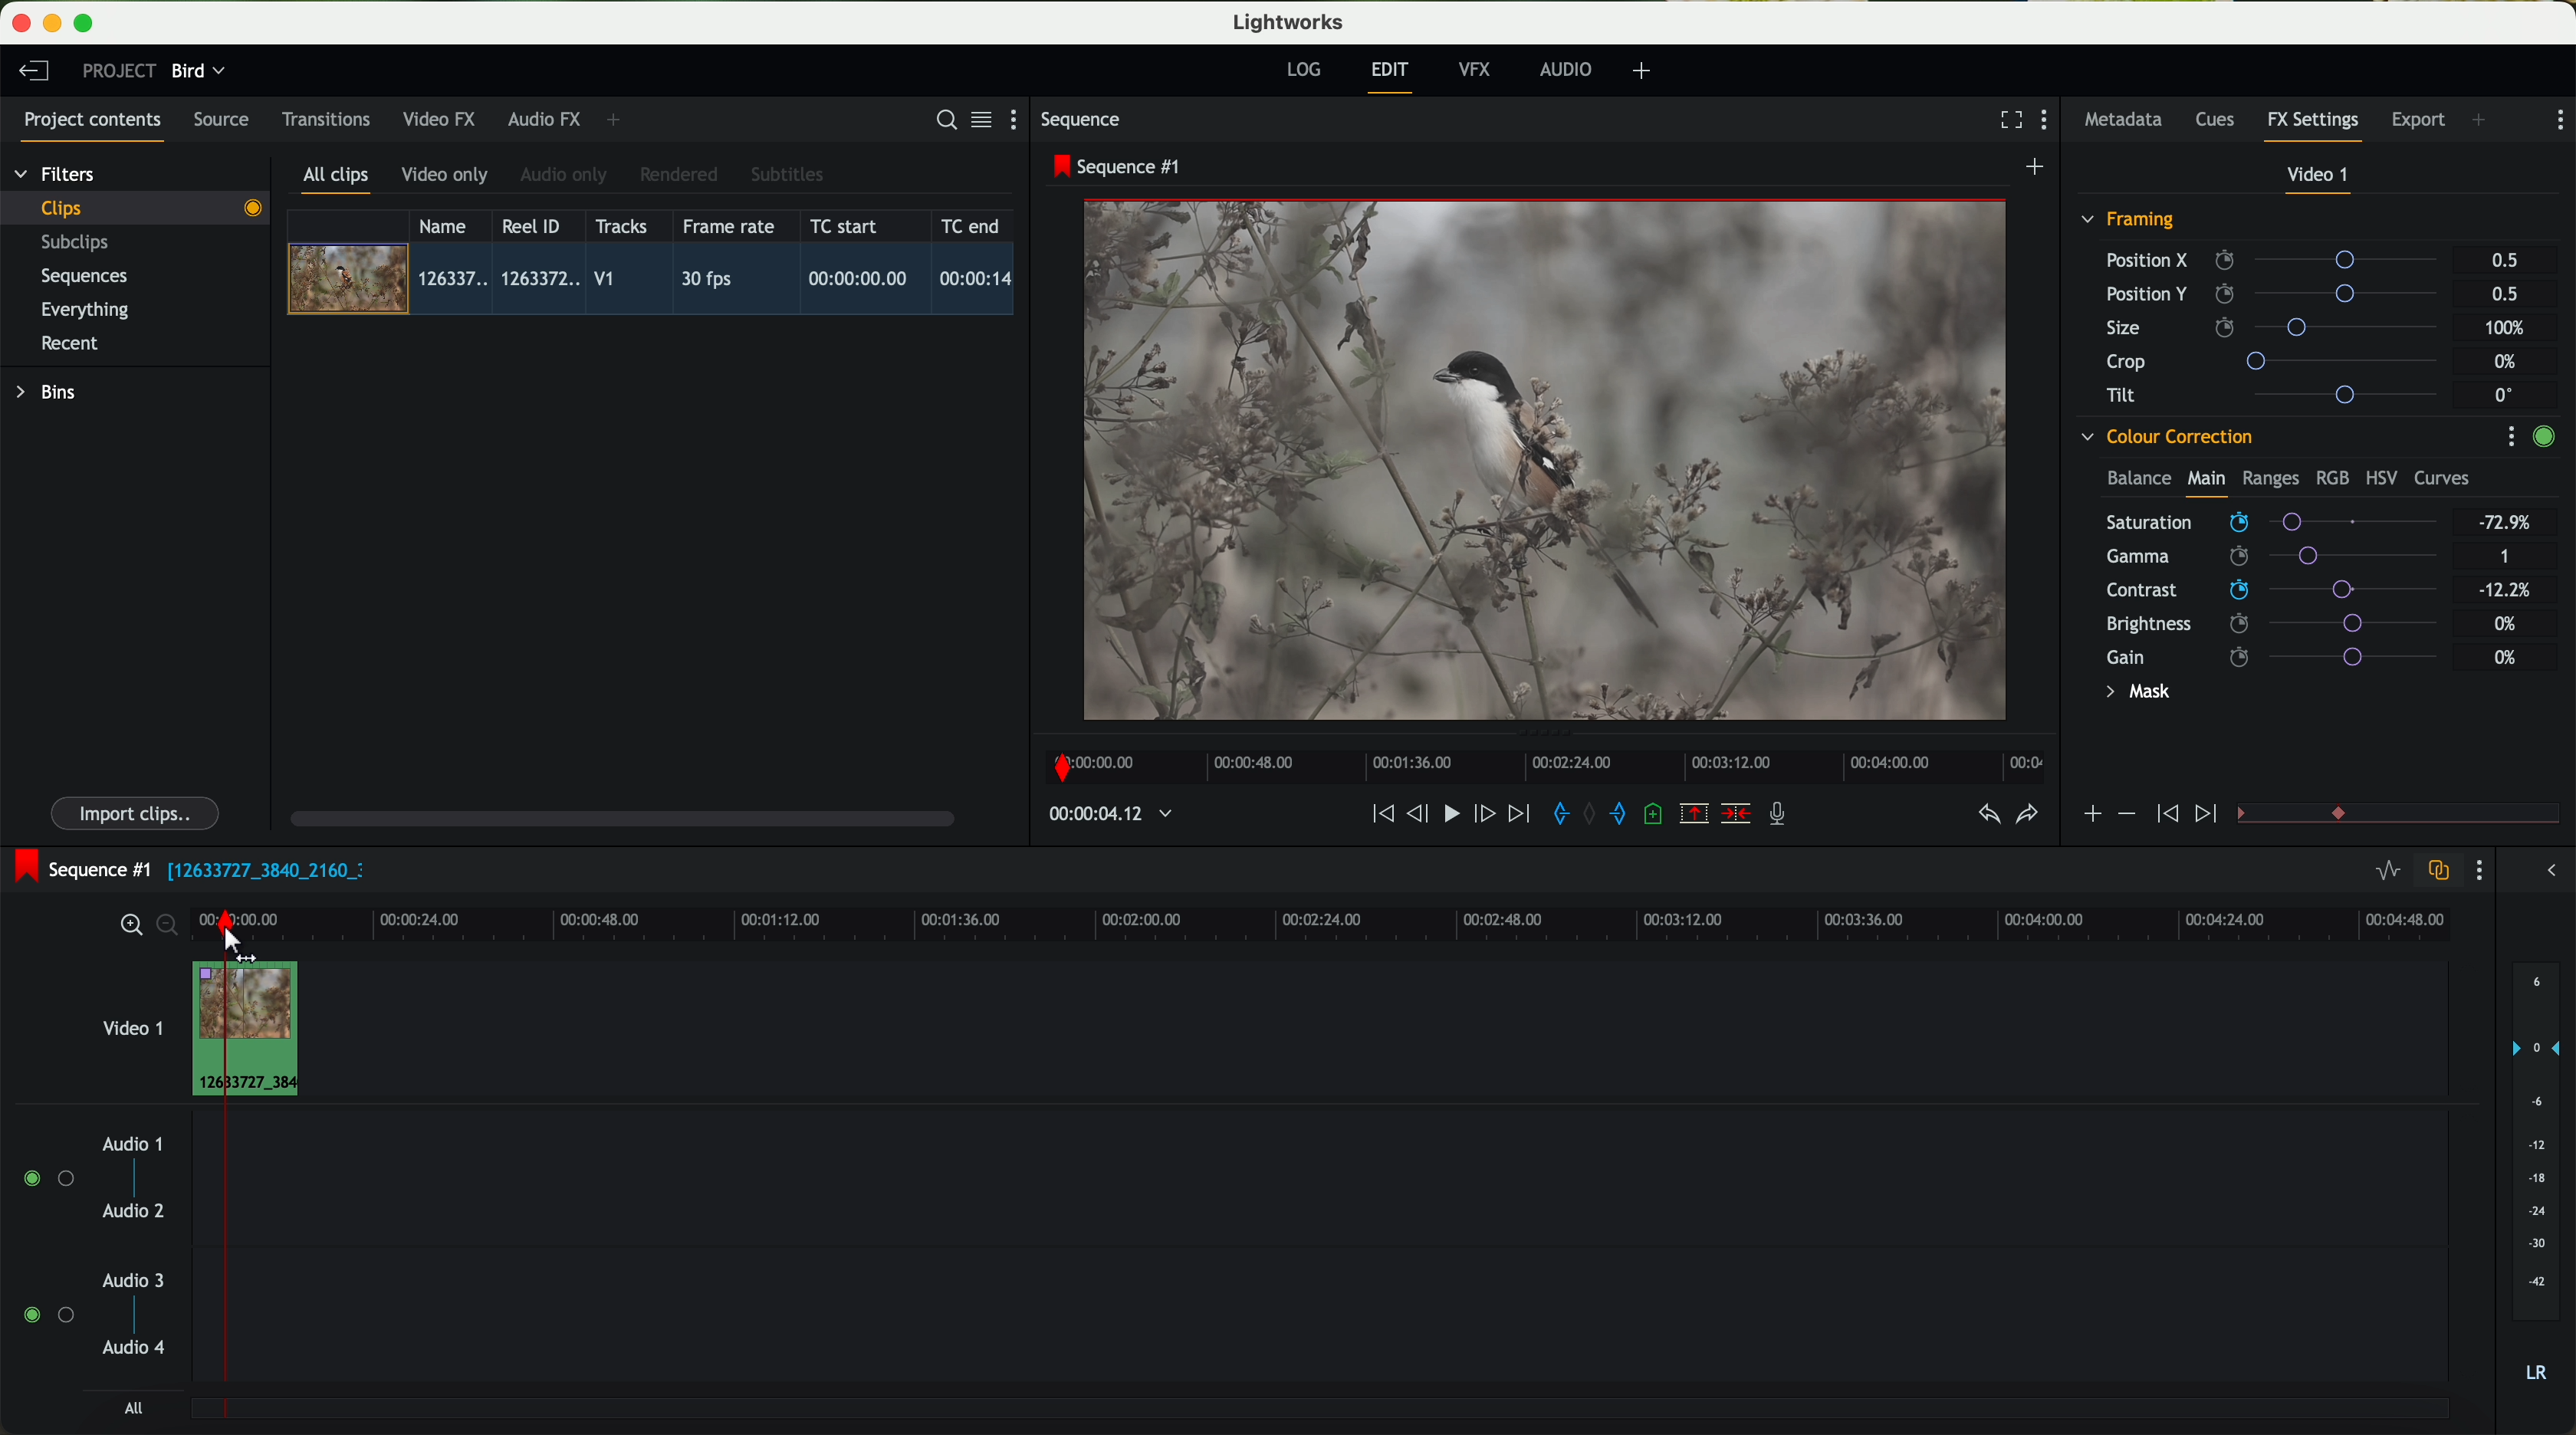 The width and height of the screenshot is (2576, 1435). What do you see at coordinates (136, 207) in the screenshot?
I see `clips` at bounding box center [136, 207].